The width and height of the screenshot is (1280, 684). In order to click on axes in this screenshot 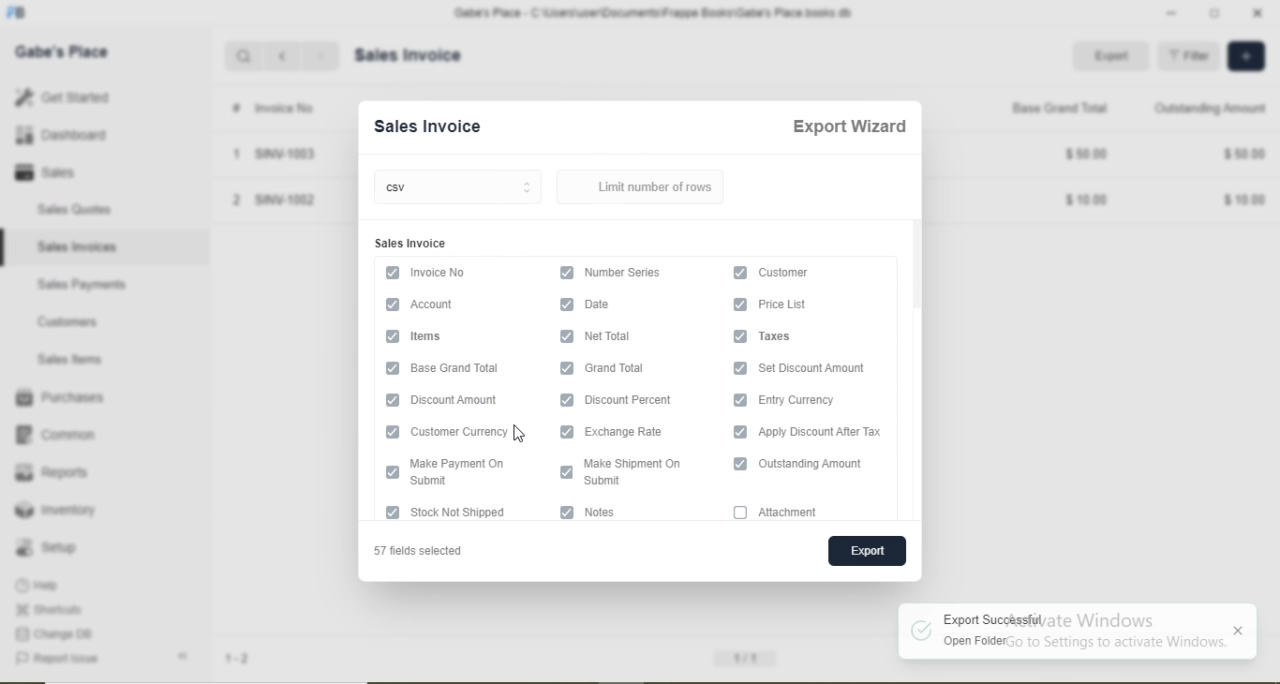, I will do `click(790, 337)`.